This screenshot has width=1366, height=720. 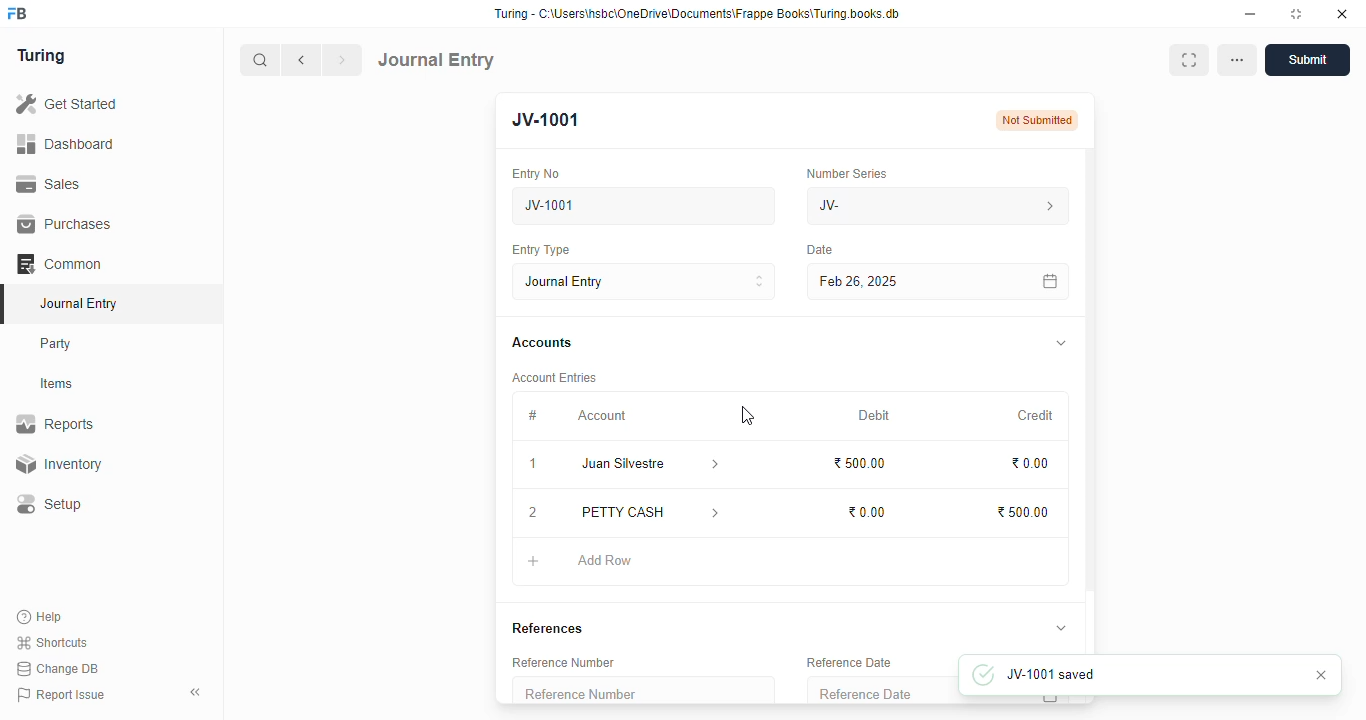 What do you see at coordinates (534, 514) in the screenshot?
I see `remove` at bounding box center [534, 514].